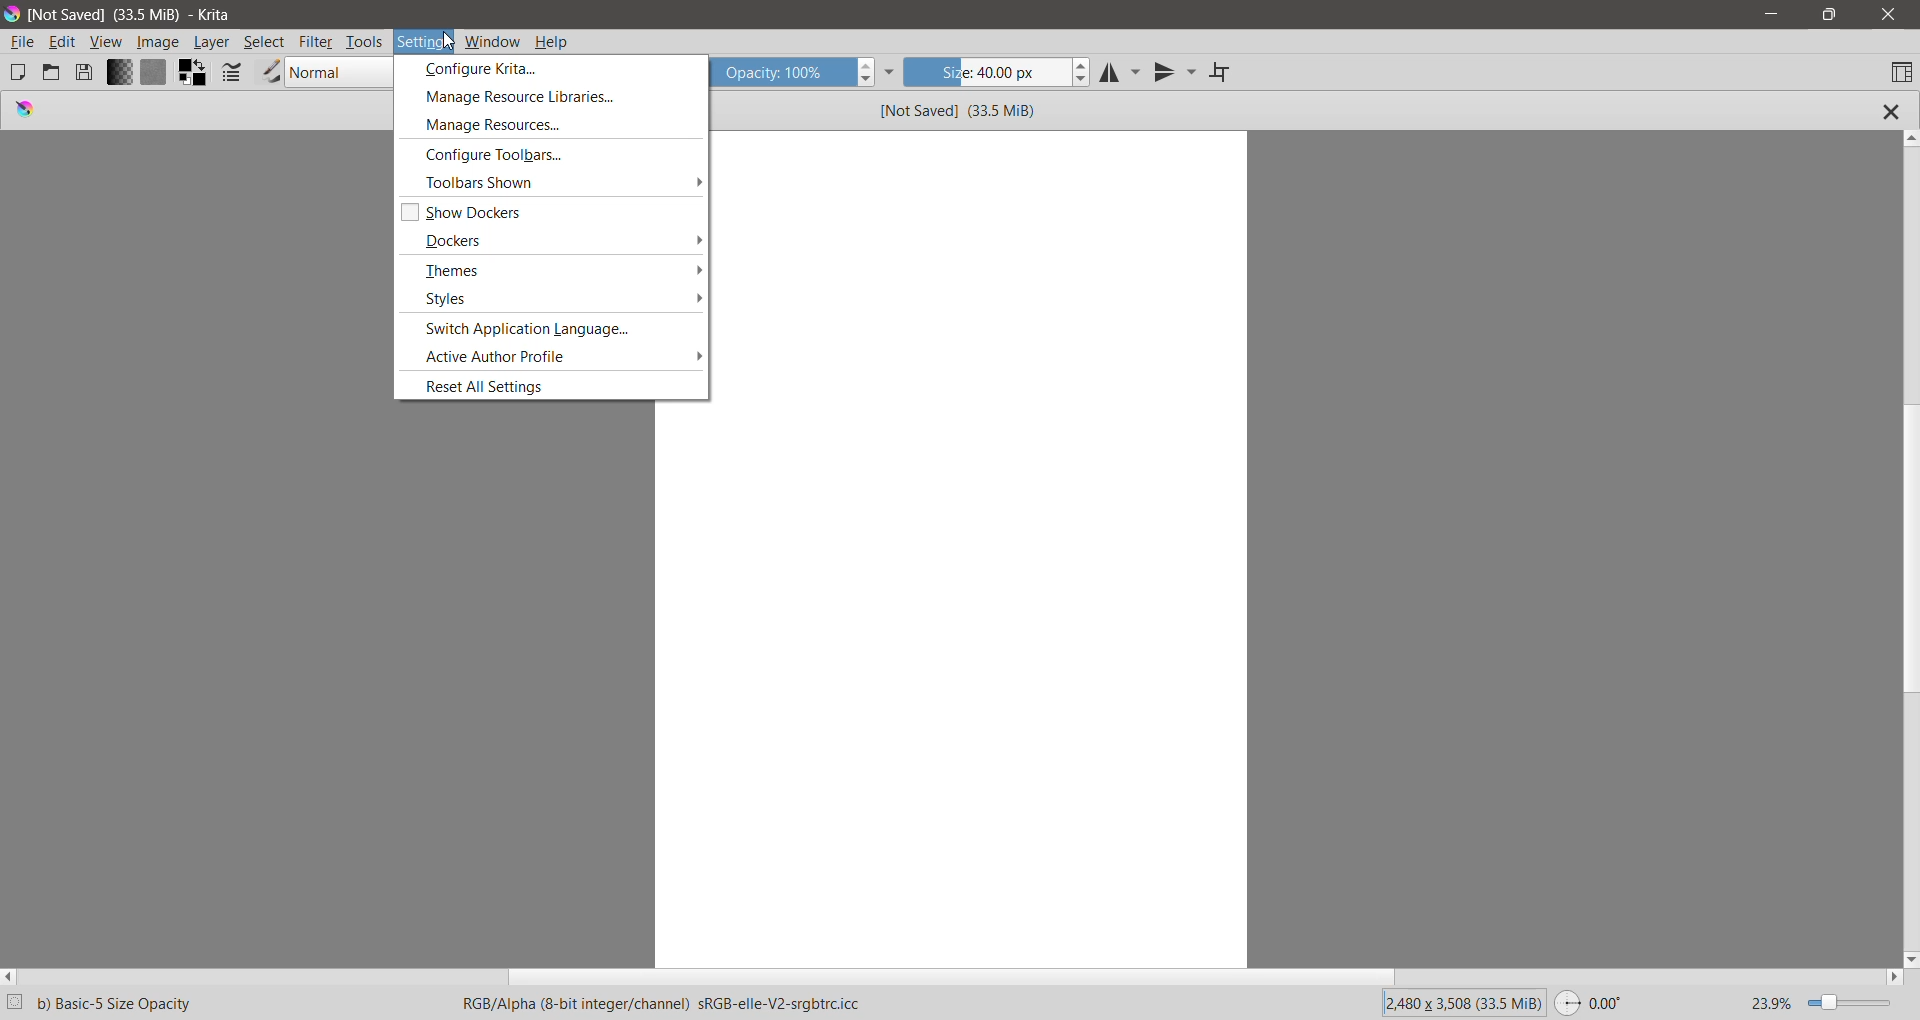 Image resolution: width=1920 pixels, height=1020 pixels. What do you see at coordinates (1513, 1005) in the screenshot?
I see `Memory Used` at bounding box center [1513, 1005].